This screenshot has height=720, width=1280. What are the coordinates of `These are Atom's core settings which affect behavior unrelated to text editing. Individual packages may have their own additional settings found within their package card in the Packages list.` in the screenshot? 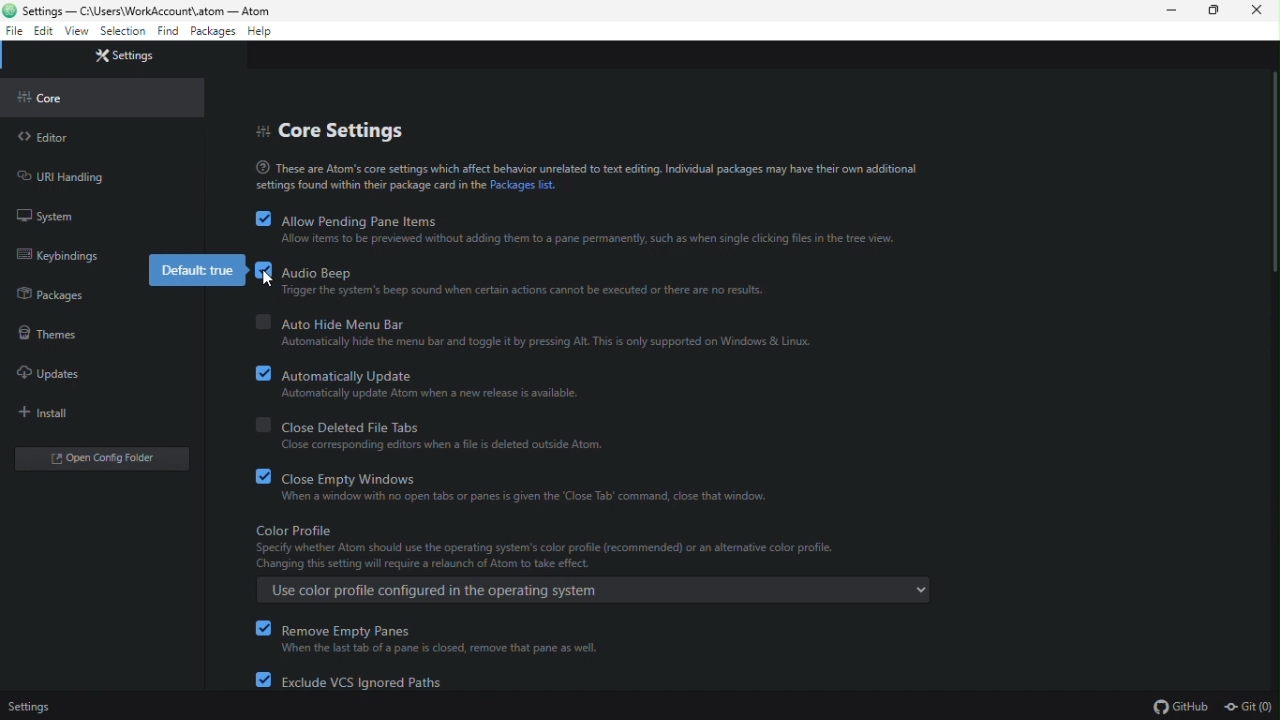 It's located at (570, 176).